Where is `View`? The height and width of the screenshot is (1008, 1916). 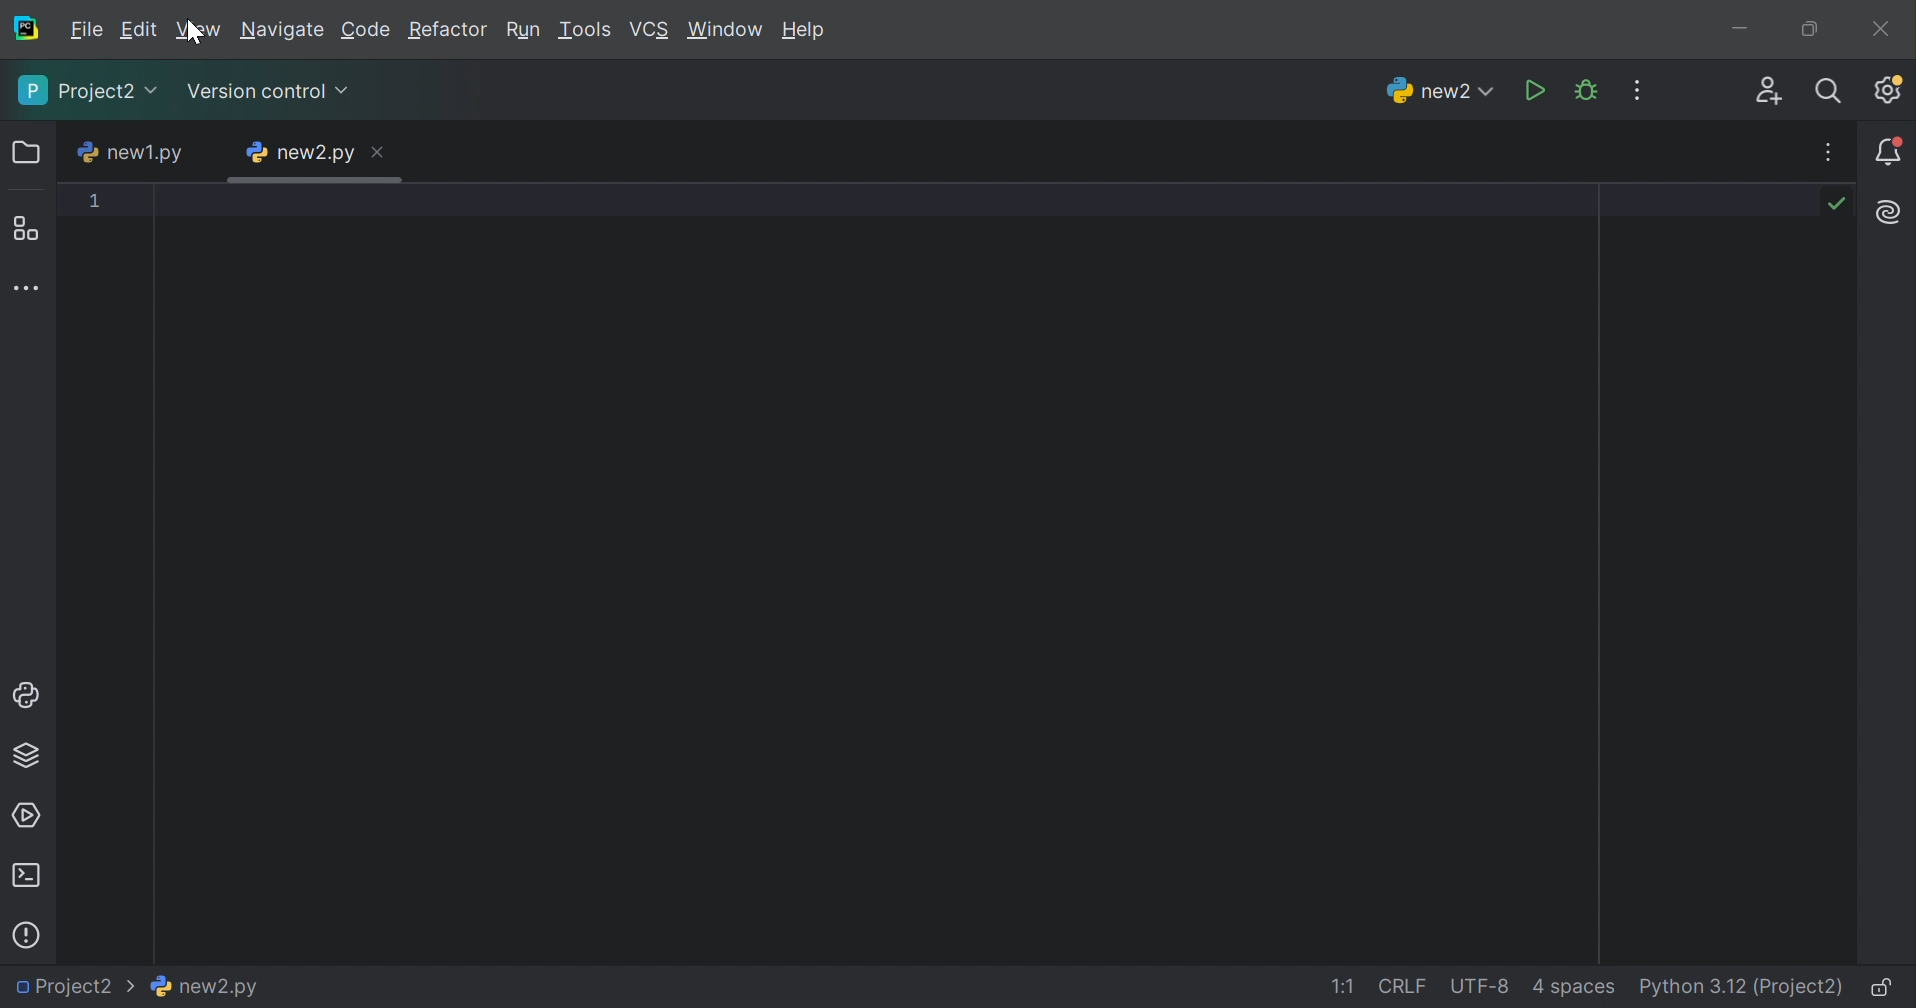
View is located at coordinates (197, 31).